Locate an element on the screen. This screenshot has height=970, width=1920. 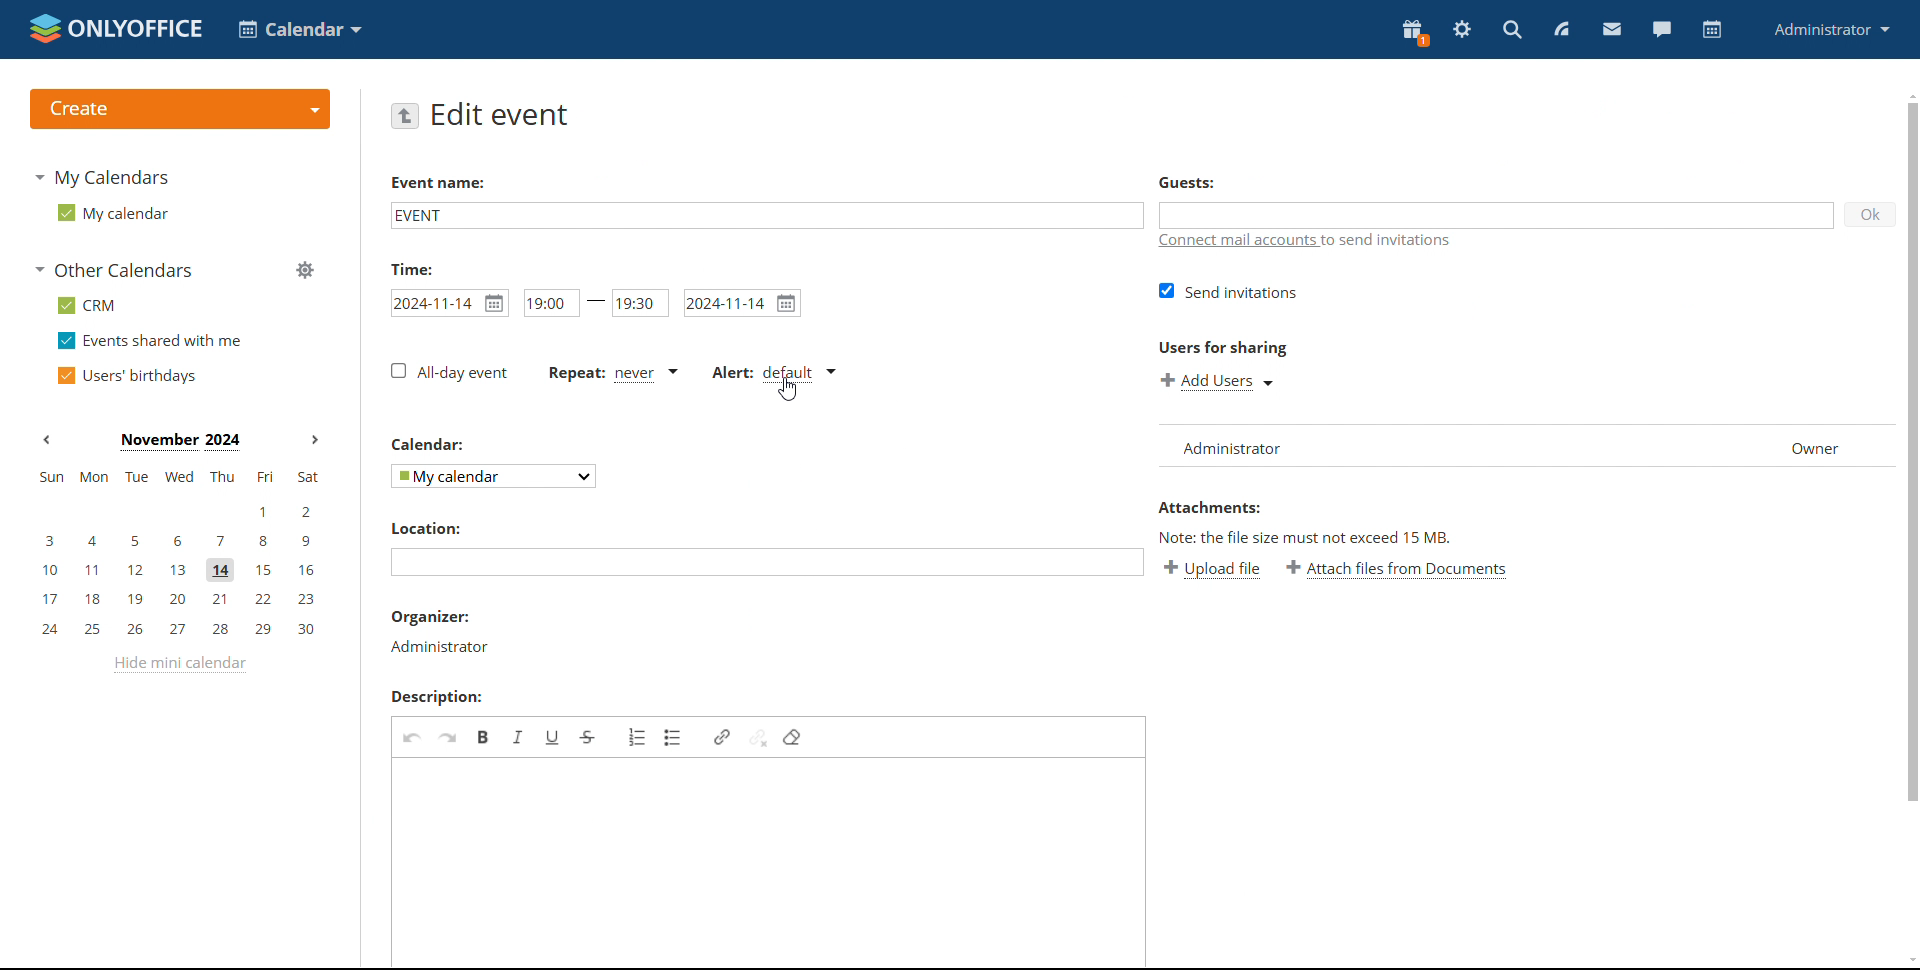
location: is located at coordinates (434, 527).